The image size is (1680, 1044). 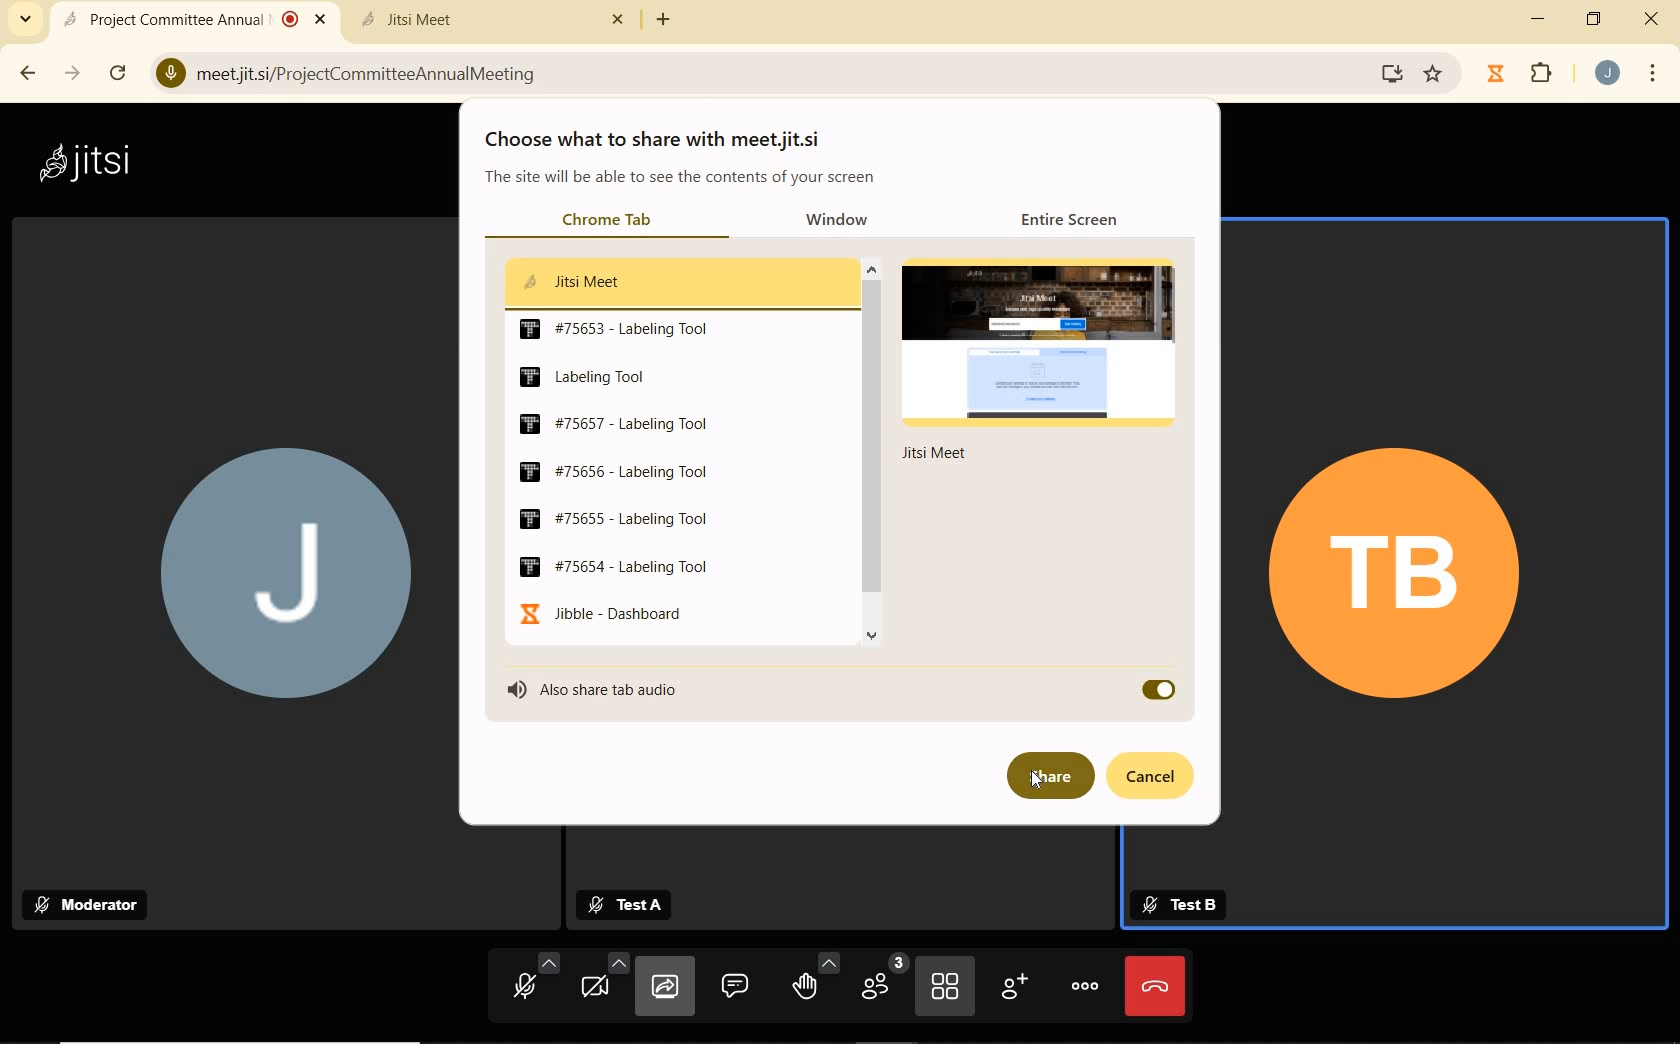 I want to click on CAMERA, so click(x=602, y=986).